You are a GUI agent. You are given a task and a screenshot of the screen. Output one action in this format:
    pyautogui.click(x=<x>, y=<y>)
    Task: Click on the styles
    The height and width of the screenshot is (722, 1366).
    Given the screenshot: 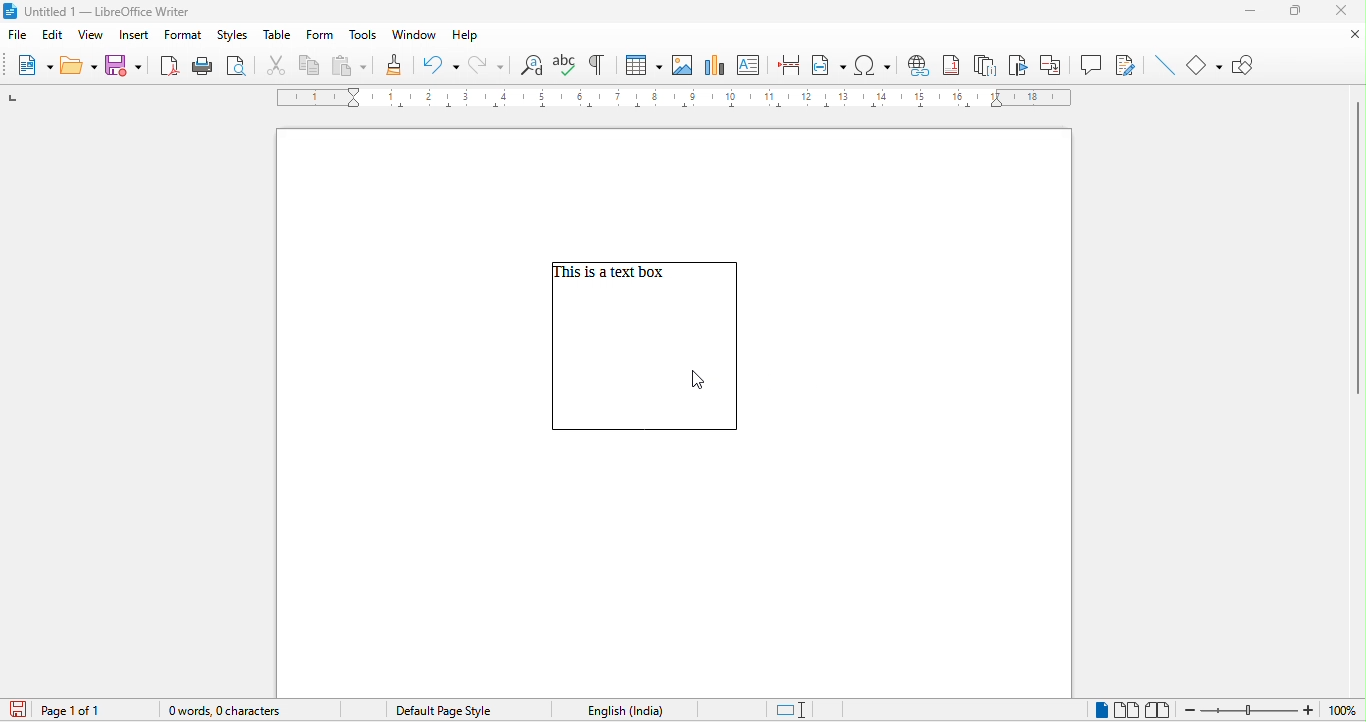 What is the action you would take?
    pyautogui.click(x=233, y=36)
    